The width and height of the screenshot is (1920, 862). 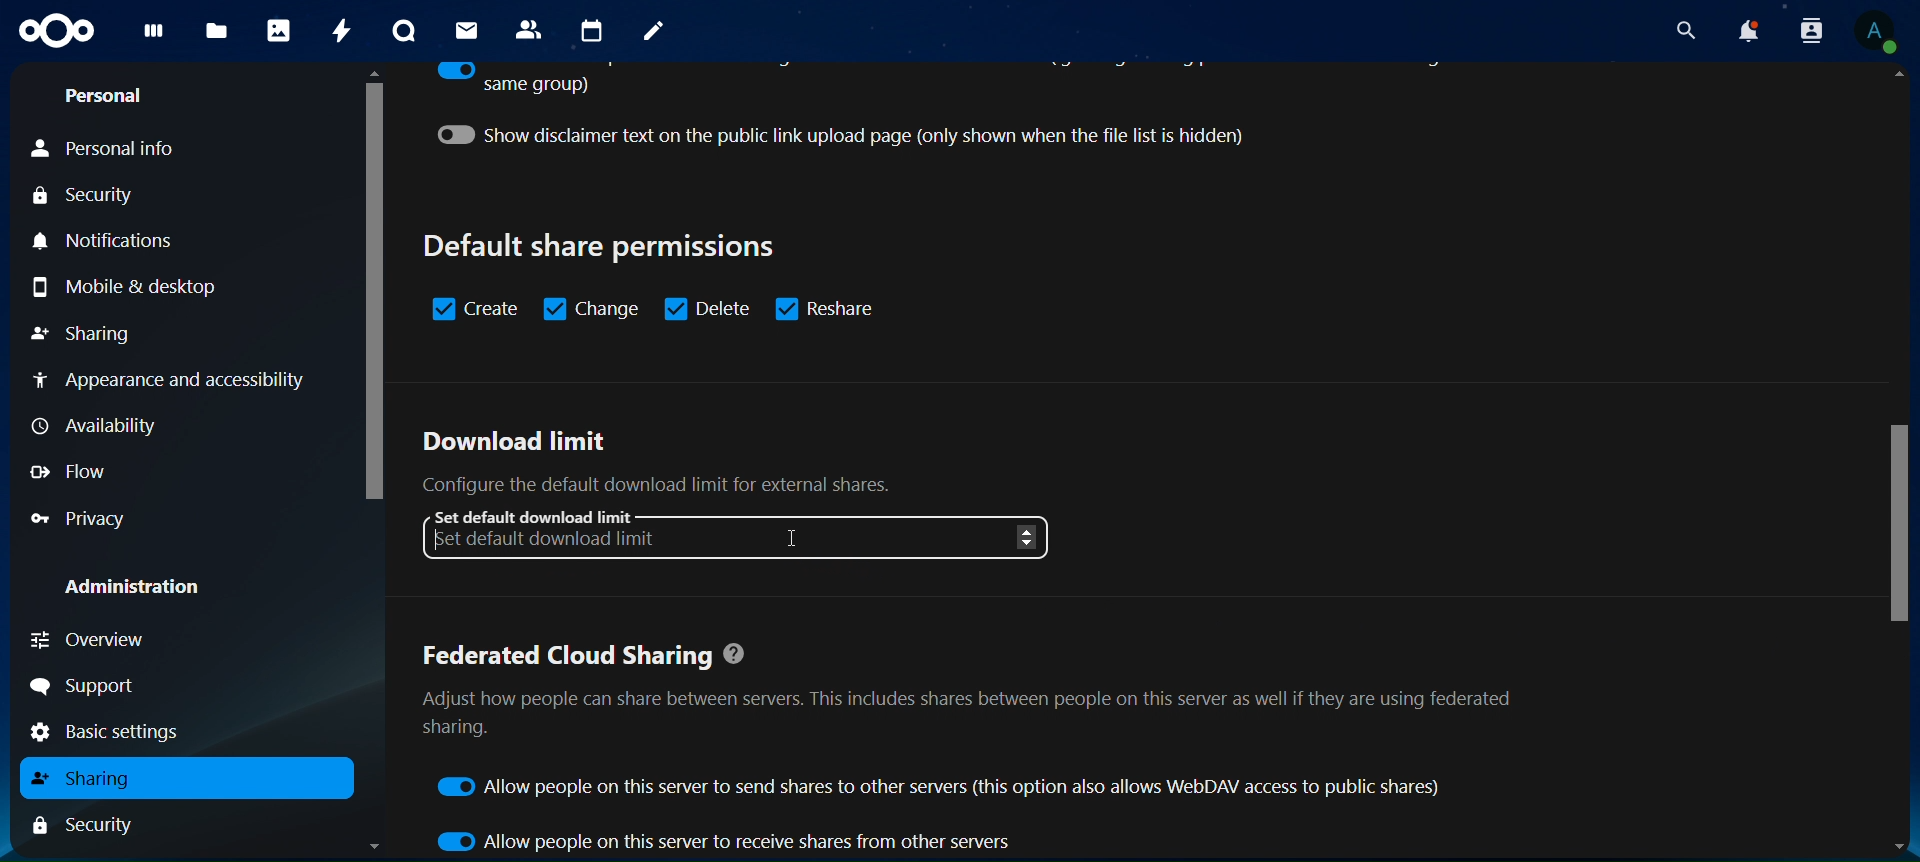 I want to click on files, so click(x=218, y=33).